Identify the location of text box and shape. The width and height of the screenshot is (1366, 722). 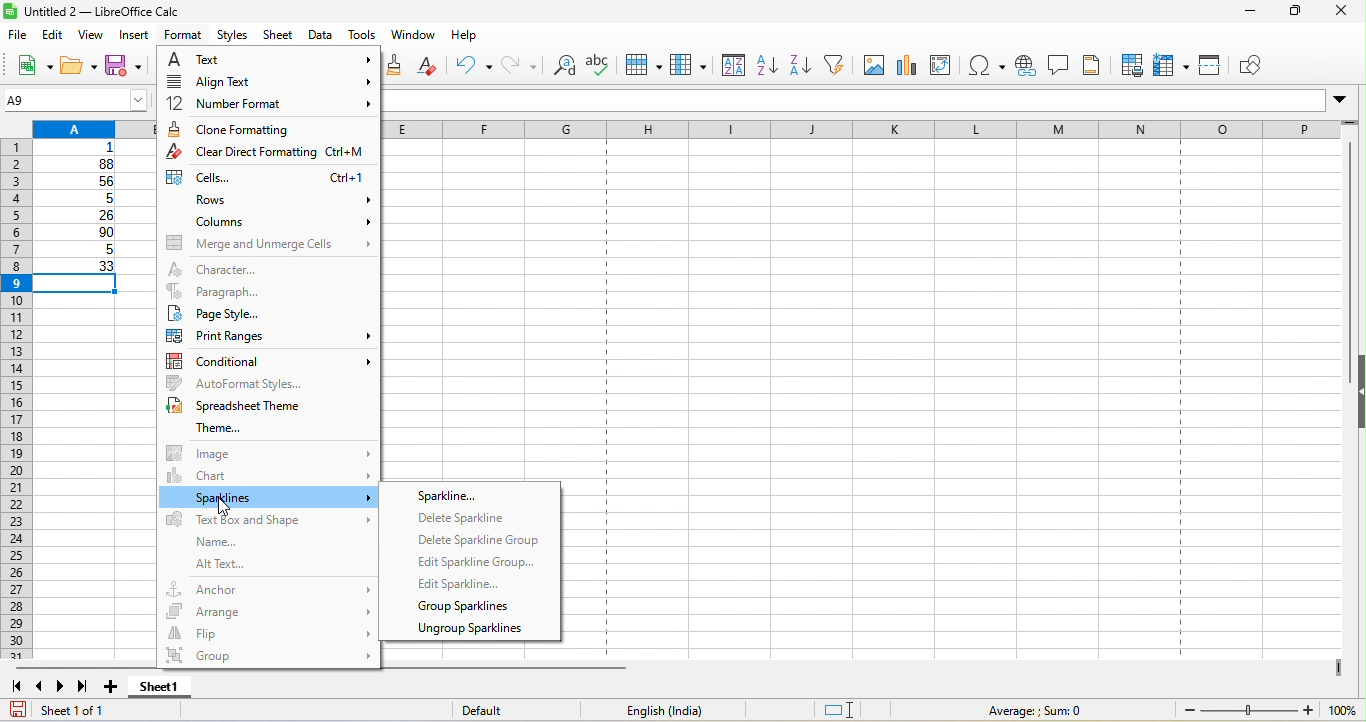
(266, 521).